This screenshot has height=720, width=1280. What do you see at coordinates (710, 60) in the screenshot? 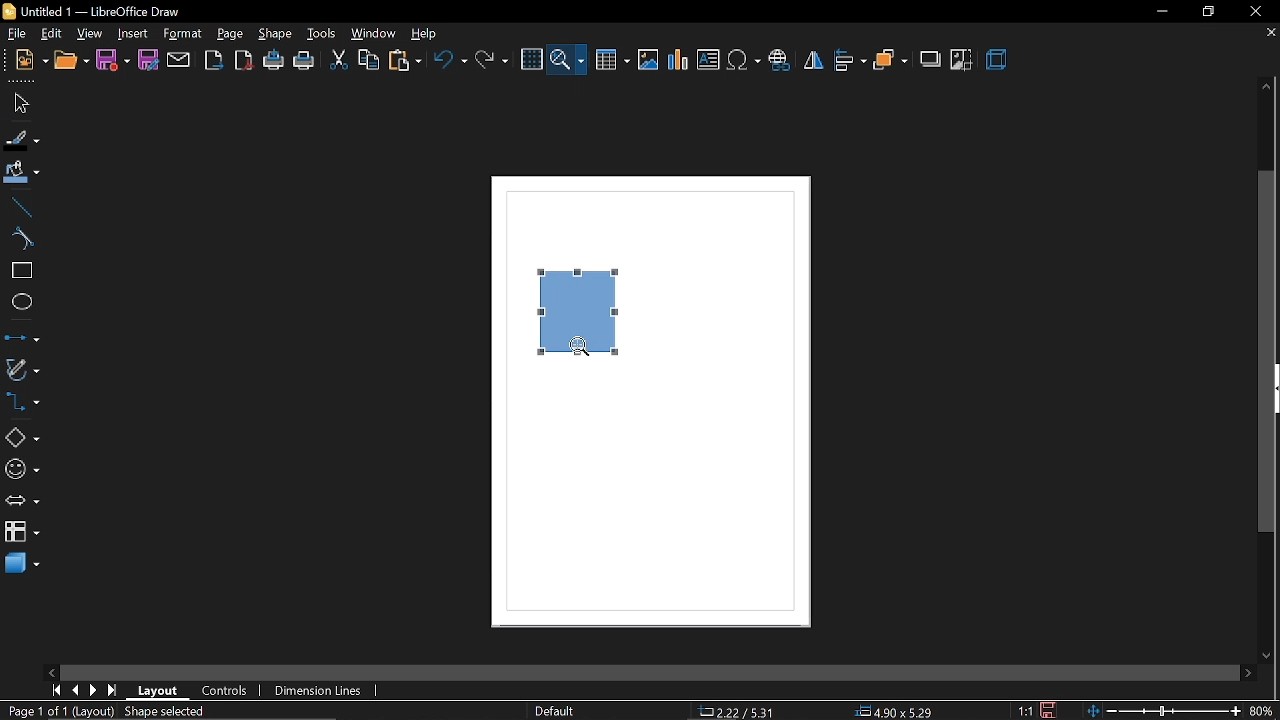
I see `Insert text` at bounding box center [710, 60].